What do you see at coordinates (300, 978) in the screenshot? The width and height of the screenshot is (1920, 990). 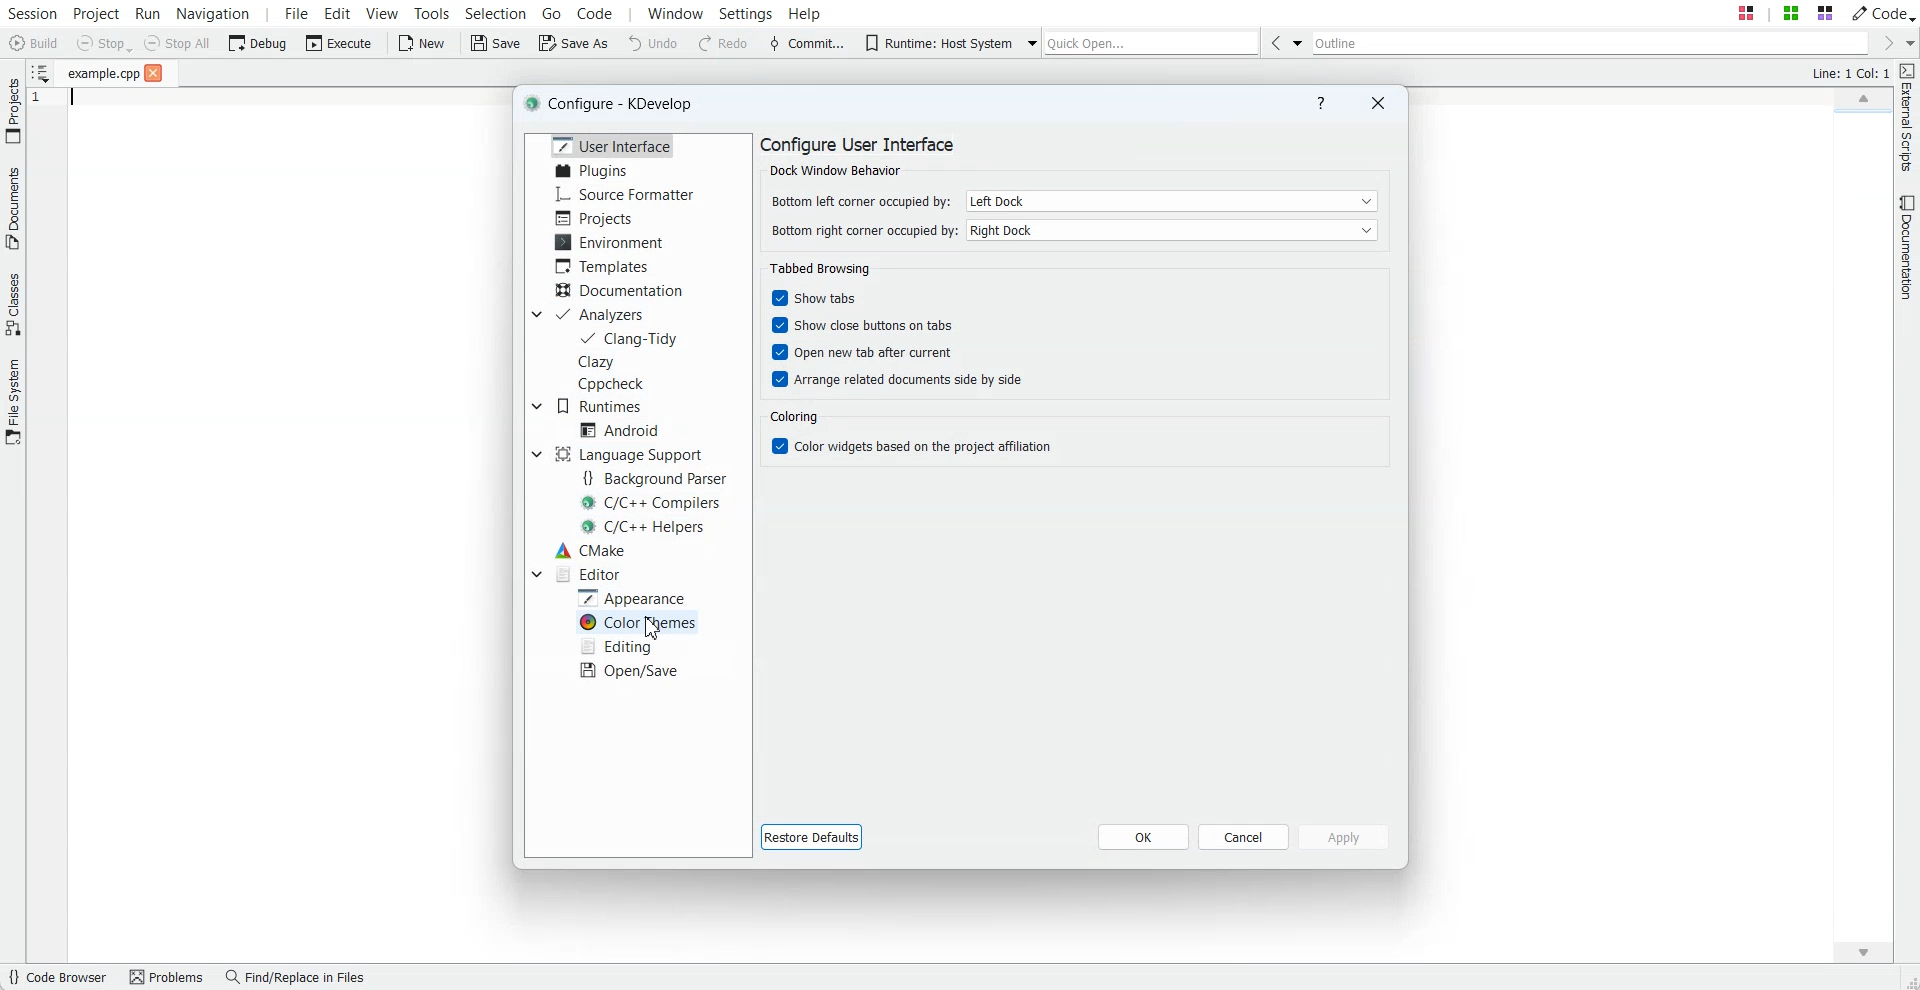 I see `Find/Replace in files` at bounding box center [300, 978].